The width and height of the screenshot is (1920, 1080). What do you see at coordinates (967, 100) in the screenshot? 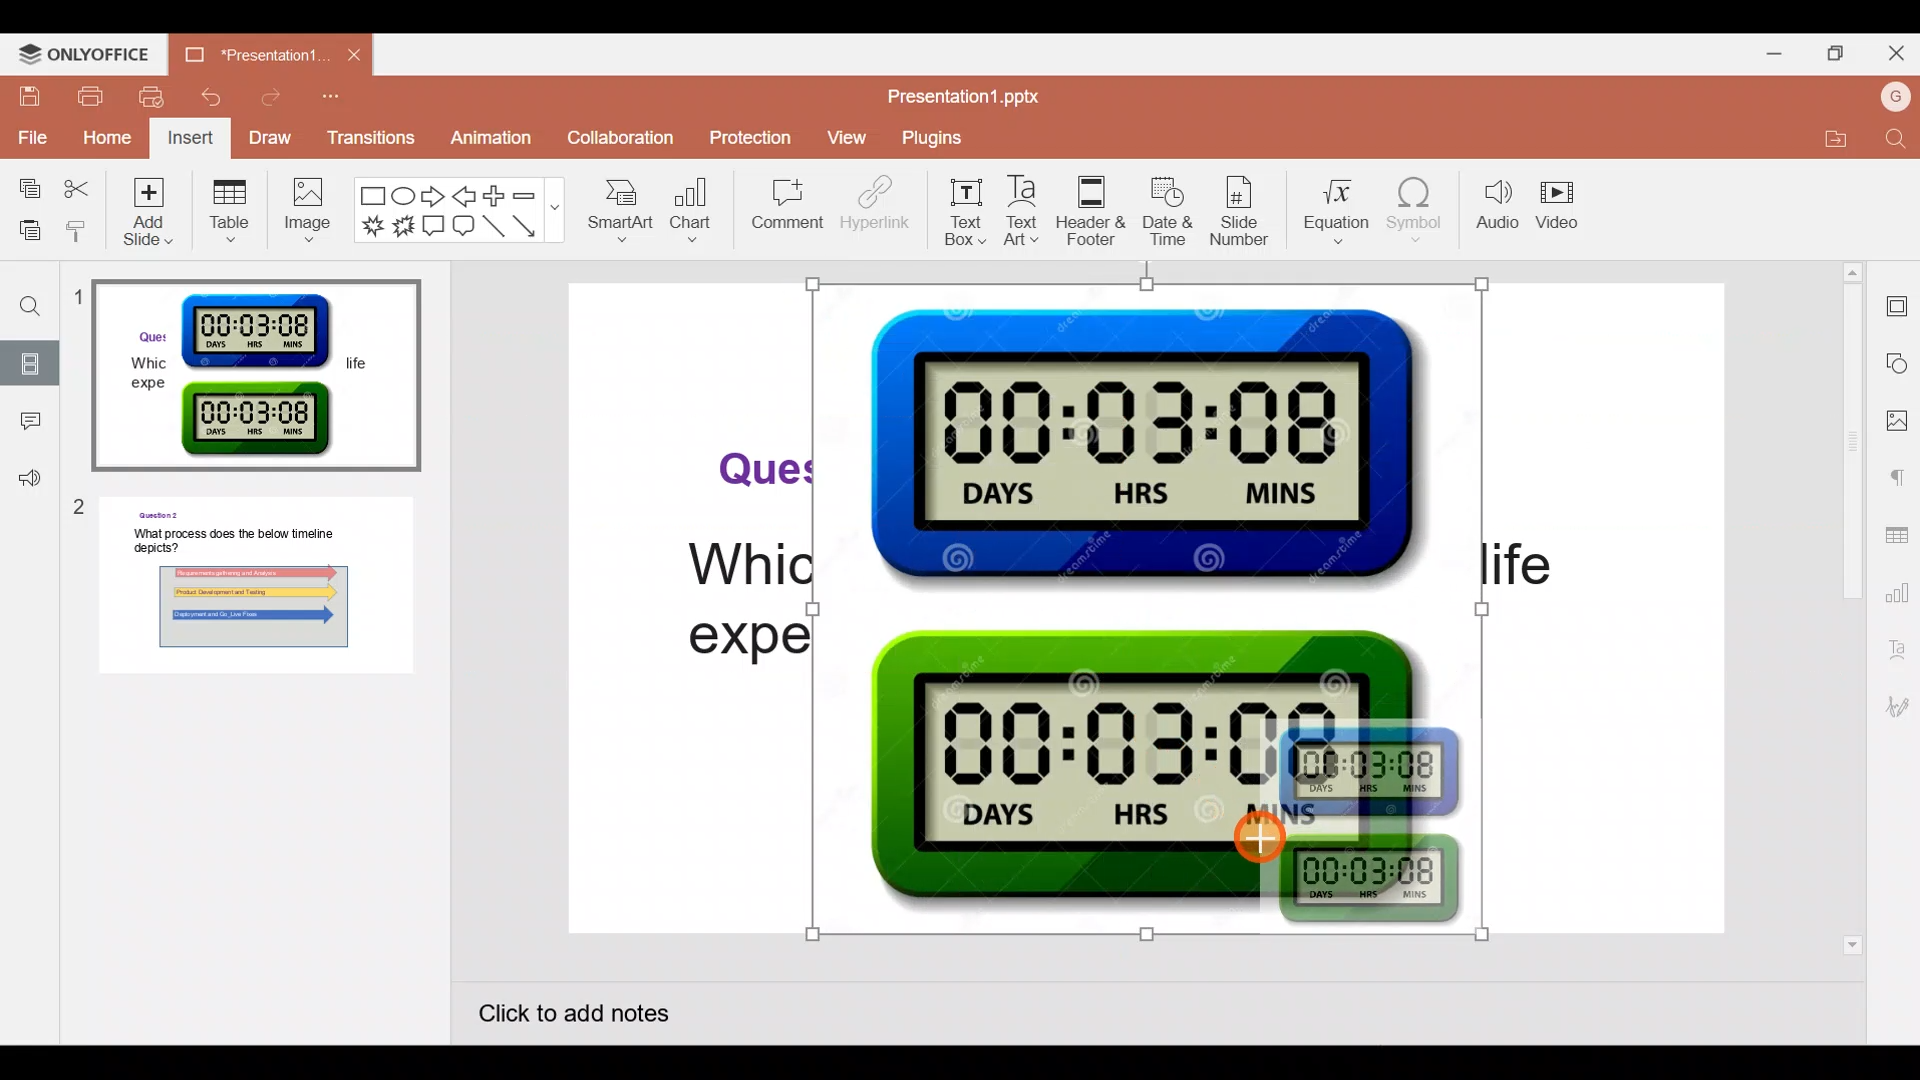
I see `Presentation1.pptx` at bounding box center [967, 100].